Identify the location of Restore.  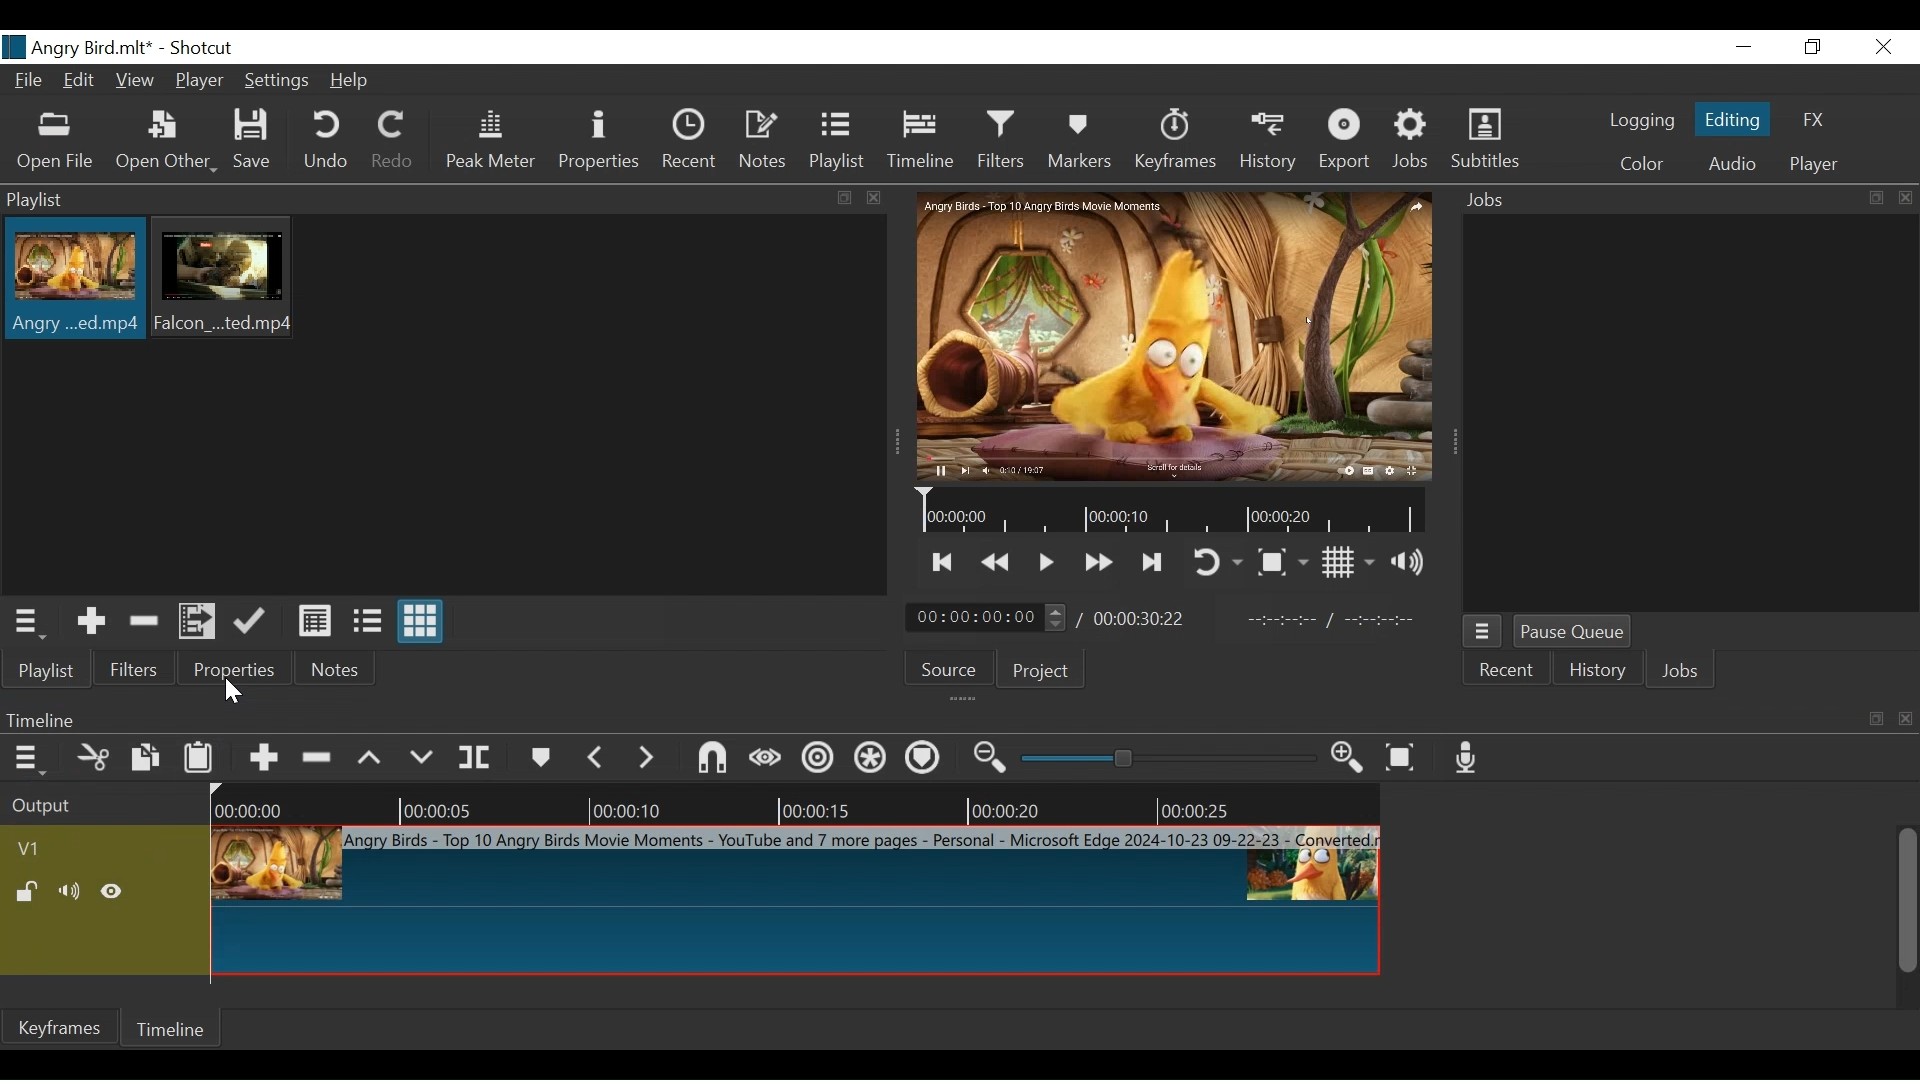
(1809, 47).